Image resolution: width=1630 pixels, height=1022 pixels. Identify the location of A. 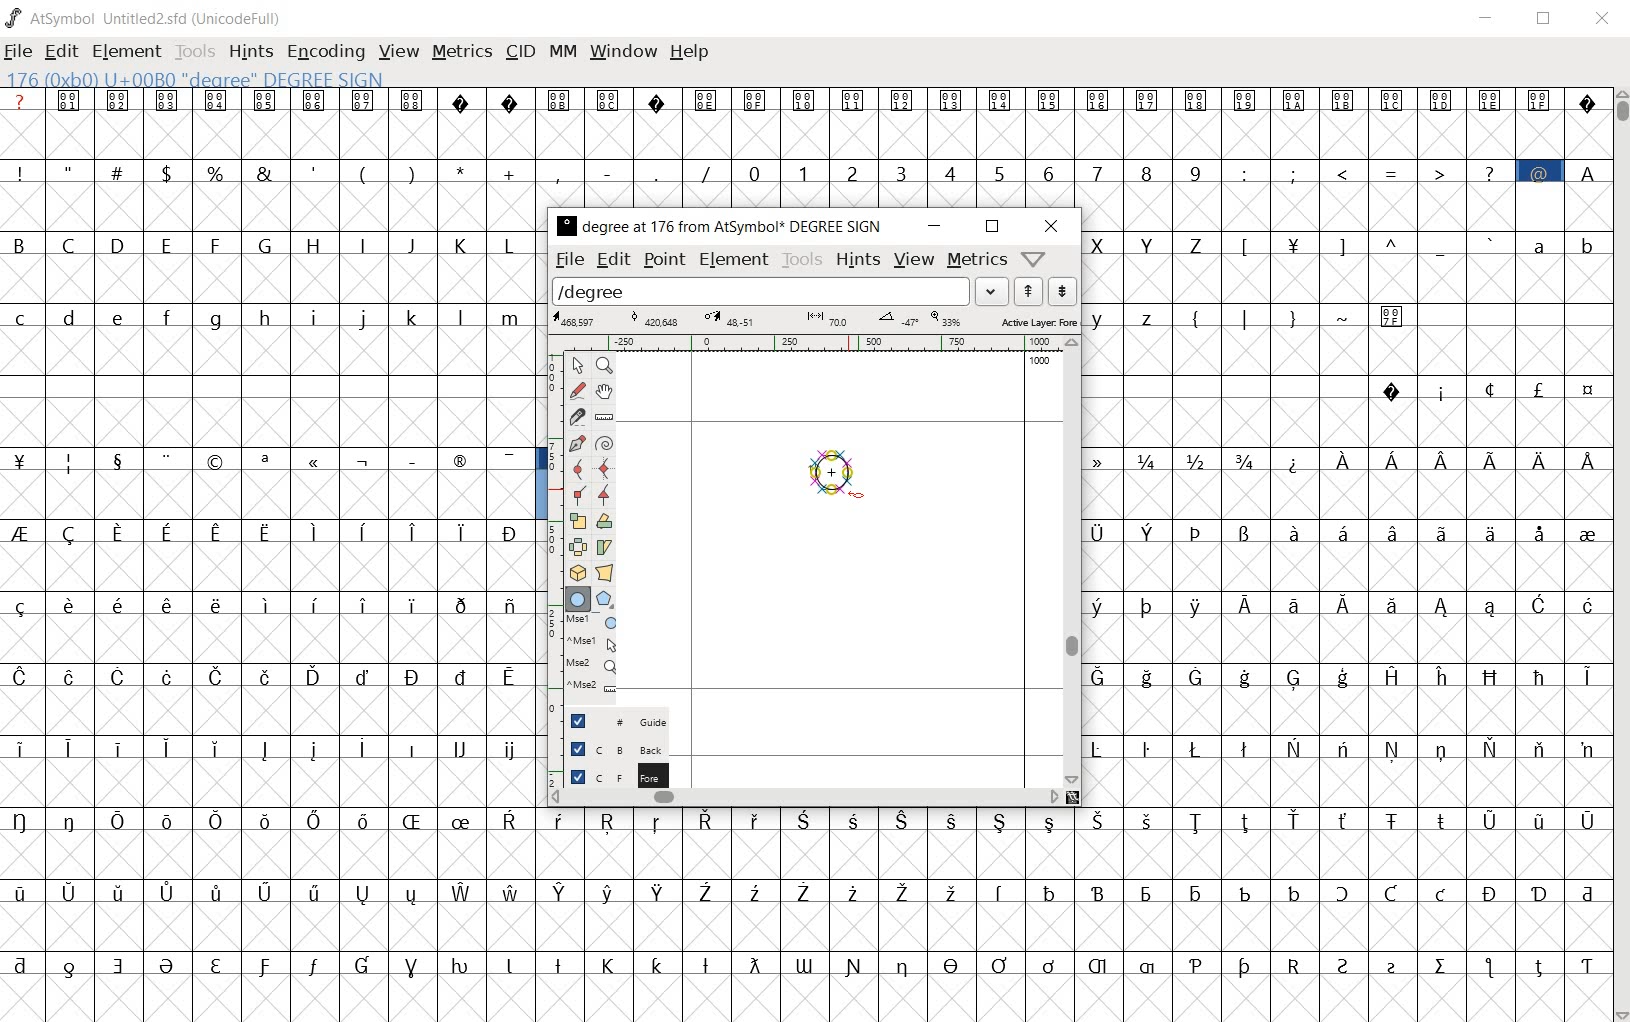
(1587, 170).